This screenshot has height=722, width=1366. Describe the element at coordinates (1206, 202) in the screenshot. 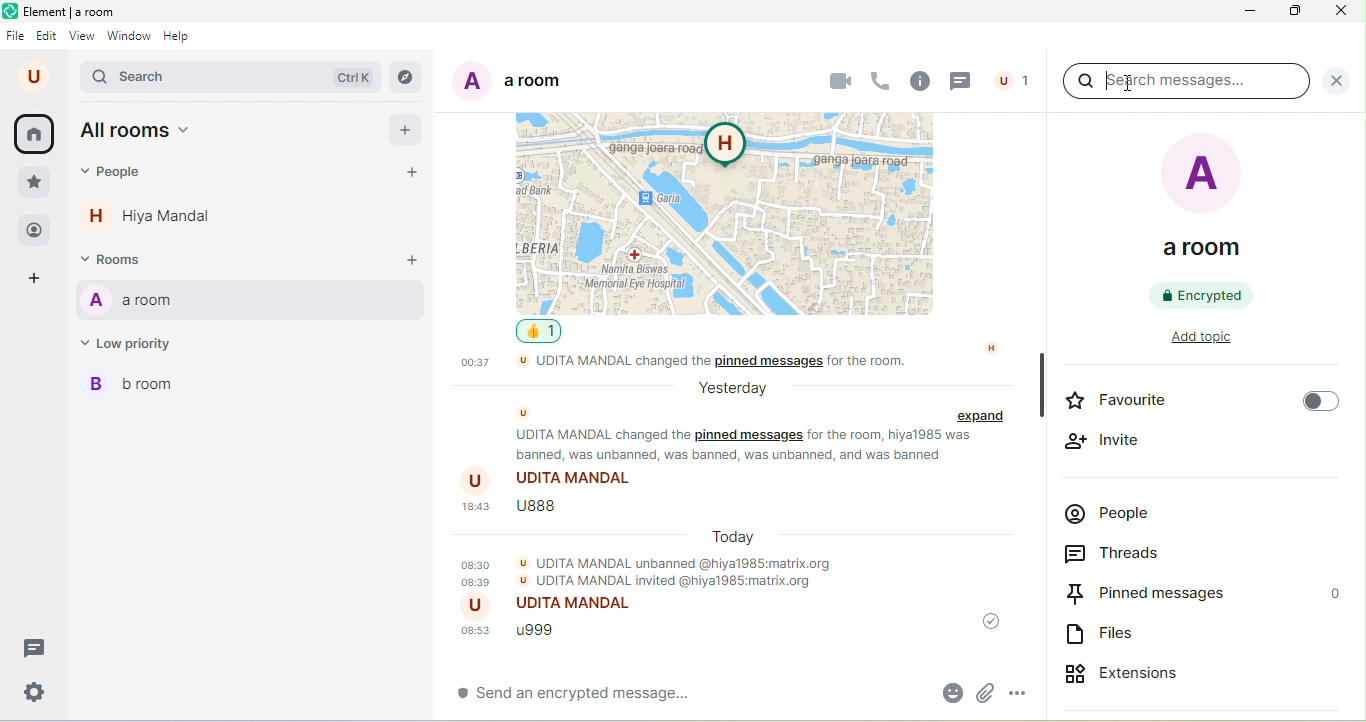

I see `a room` at that location.